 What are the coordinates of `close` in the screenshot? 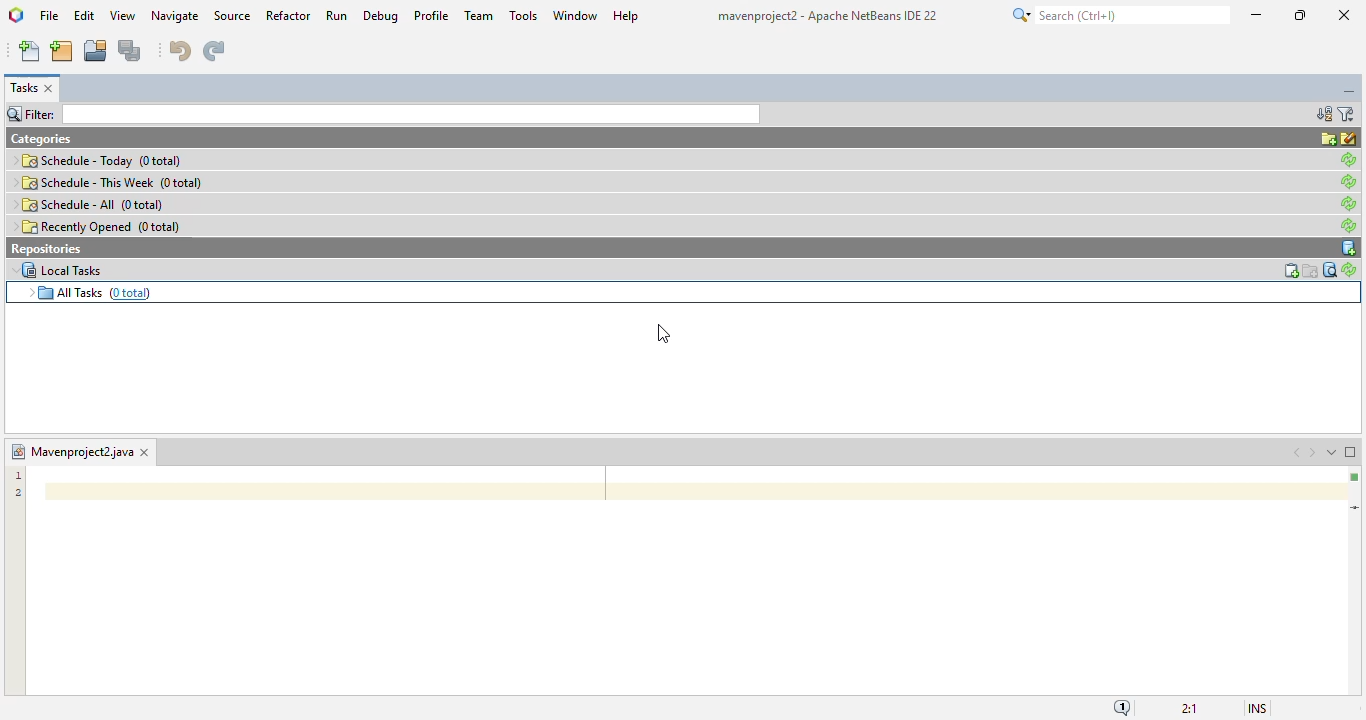 It's located at (1346, 15).